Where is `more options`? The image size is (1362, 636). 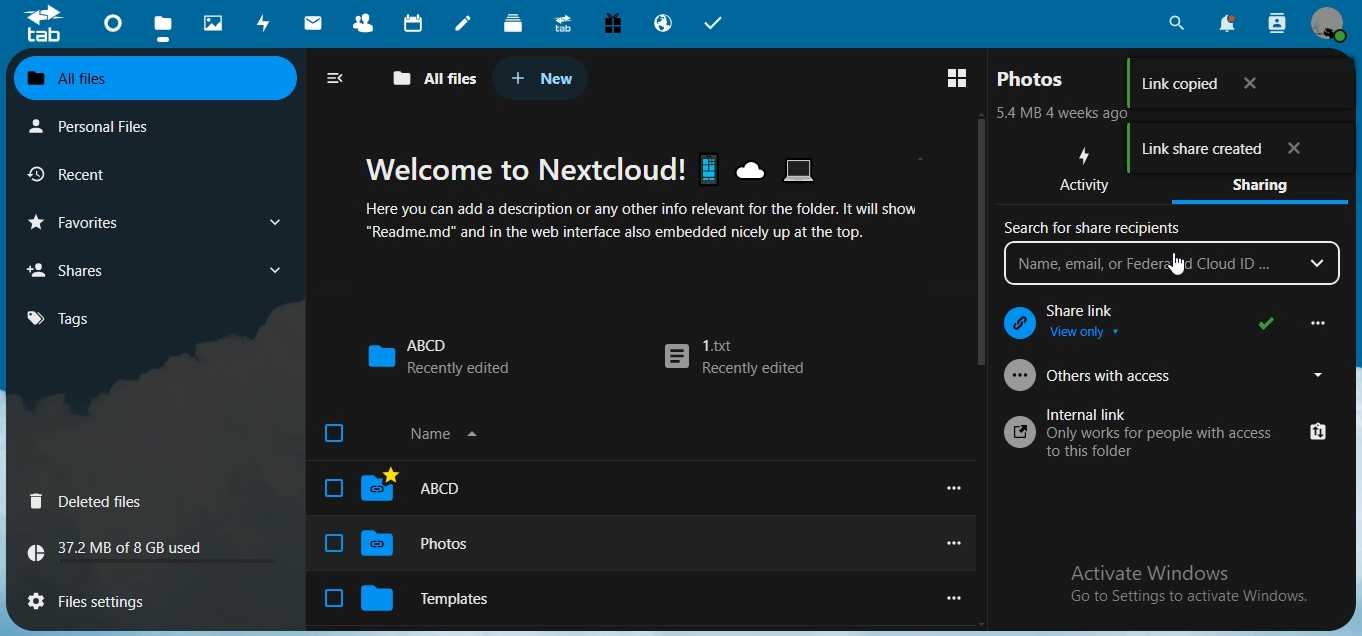 more options is located at coordinates (954, 544).